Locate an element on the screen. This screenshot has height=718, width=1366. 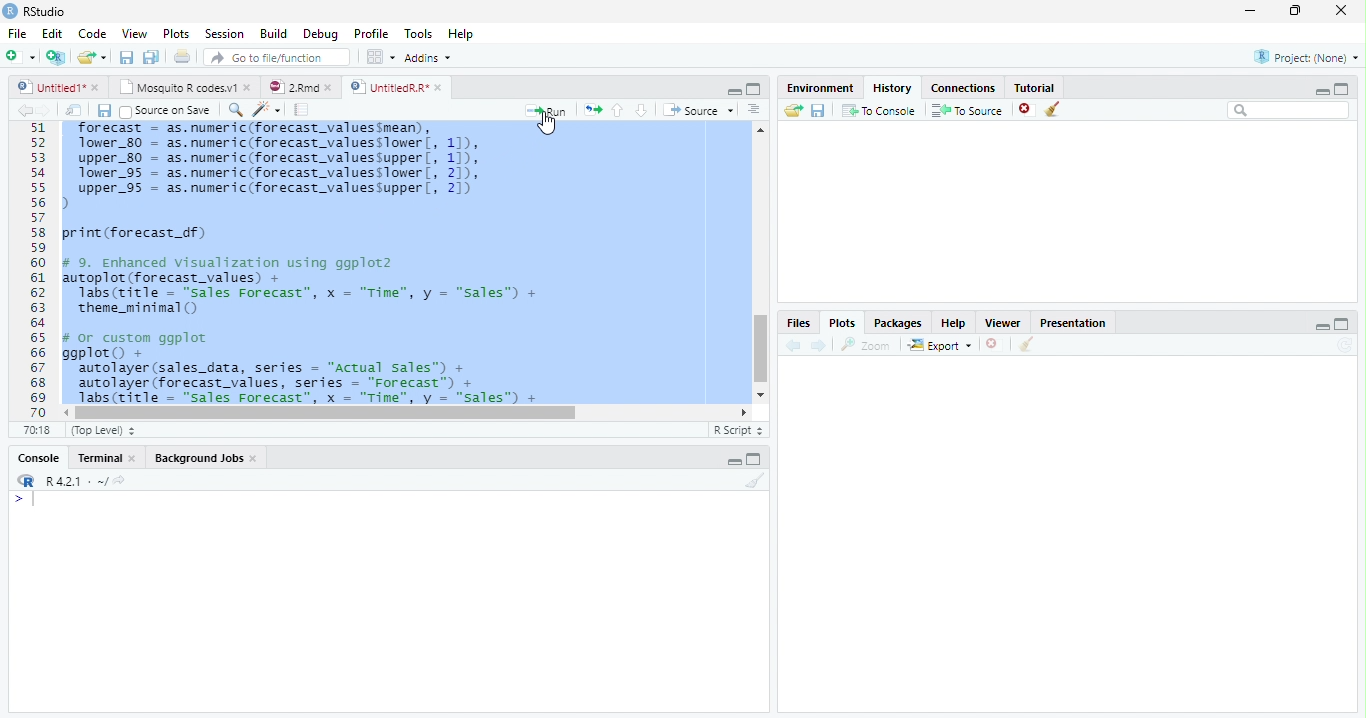
save is located at coordinates (818, 110).